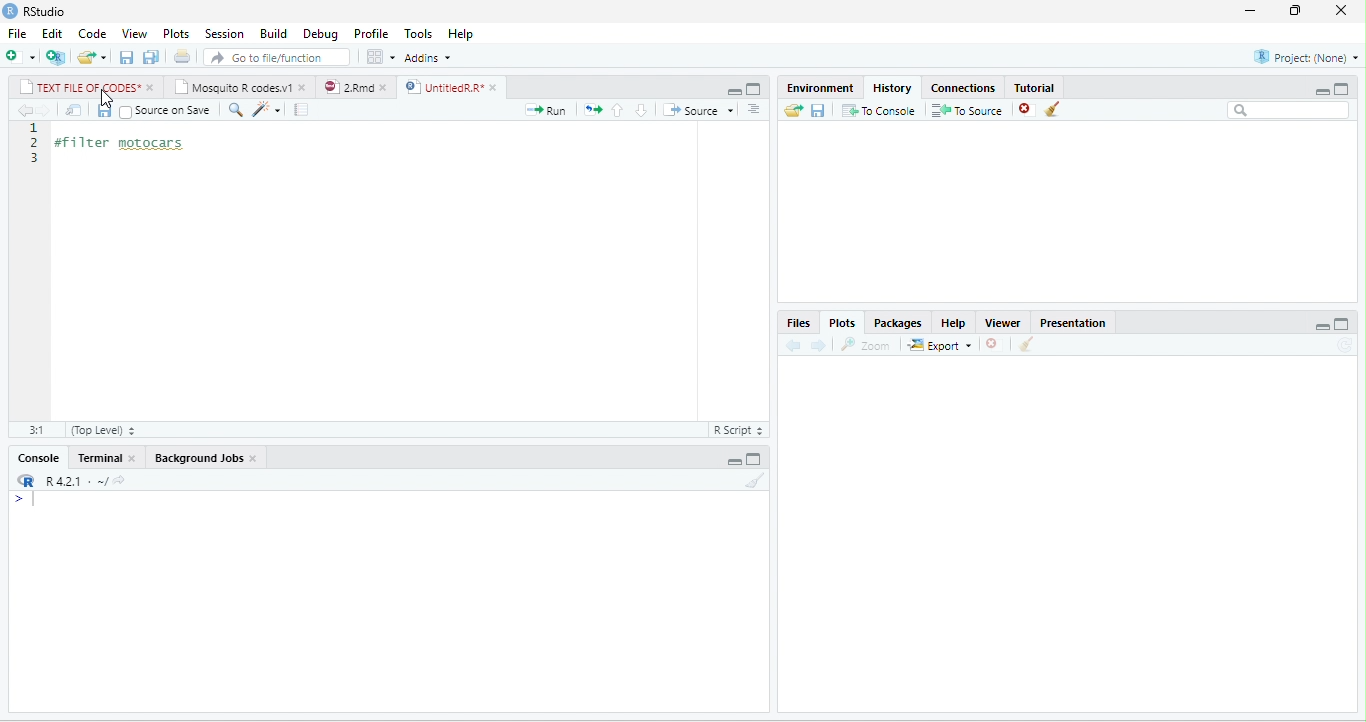 This screenshot has height=722, width=1366. What do you see at coordinates (304, 89) in the screenshot?
I see `close` at bounding box center [304, 89].